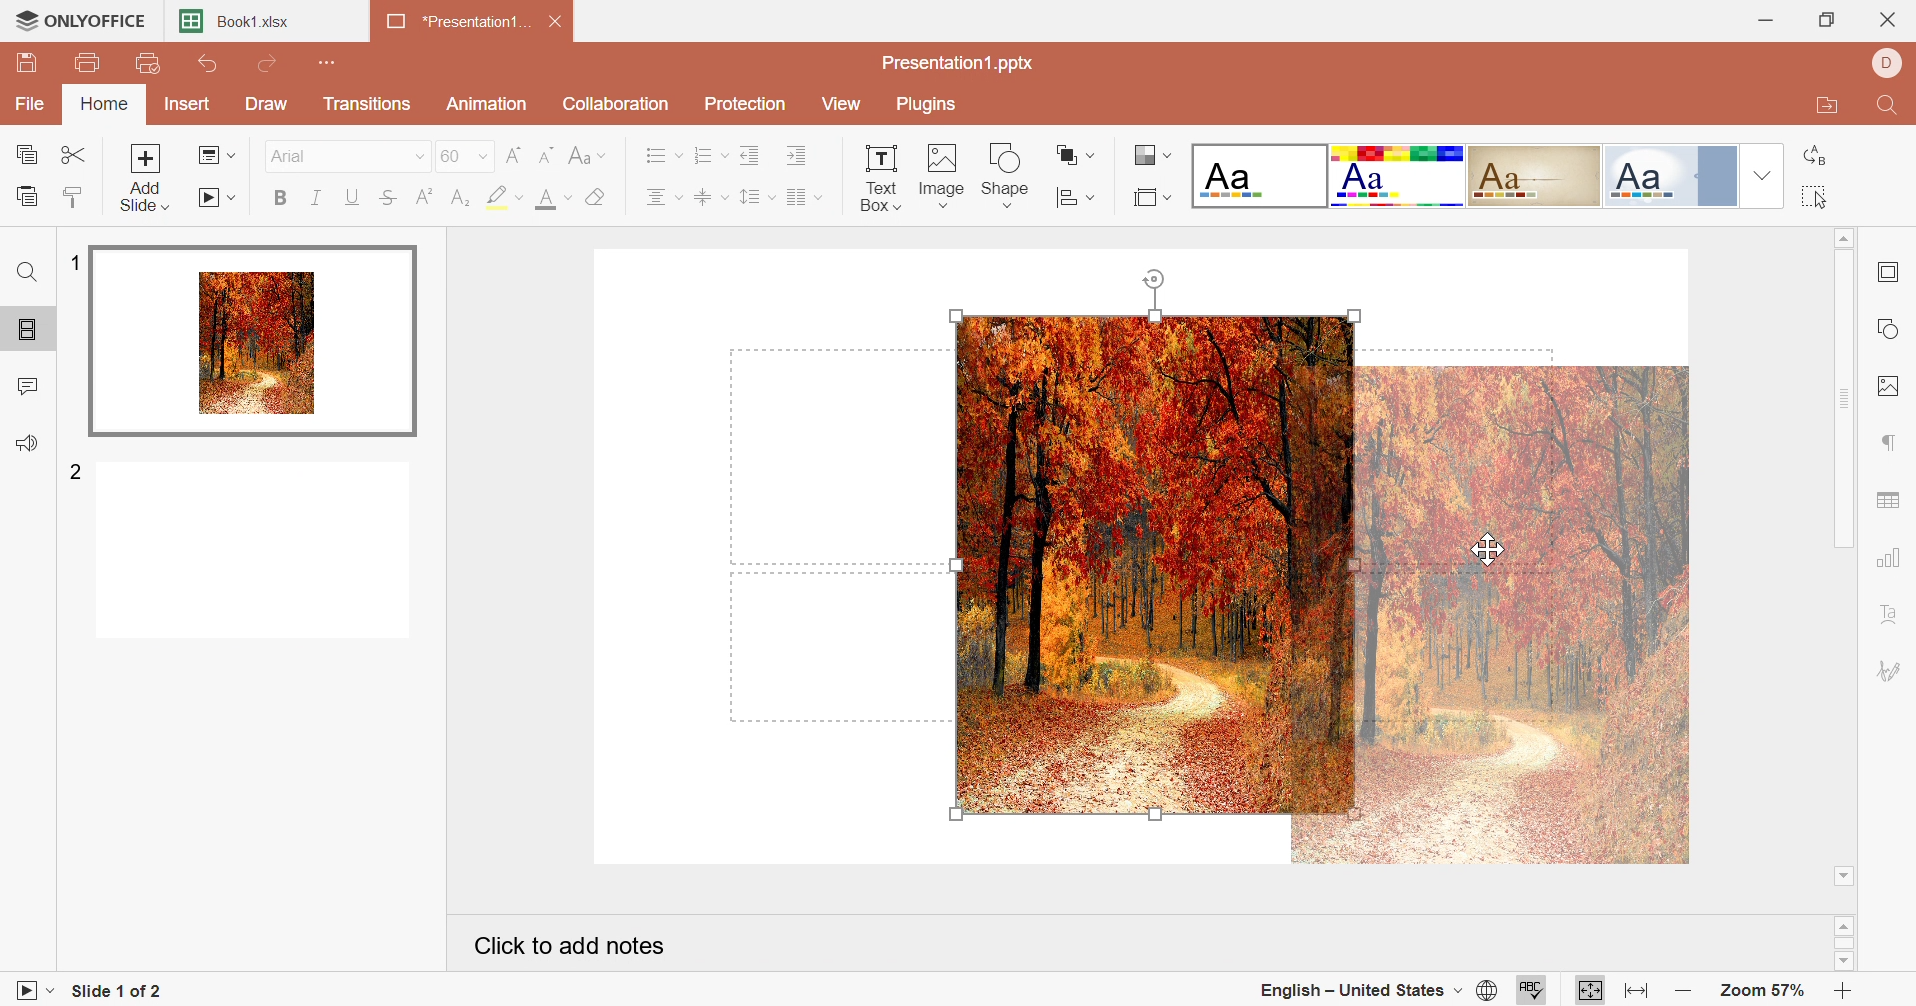  What do you see at coordinates (796, 158) in the screenshot?
I see `Increase Indent` at bounding box center [796, 158].